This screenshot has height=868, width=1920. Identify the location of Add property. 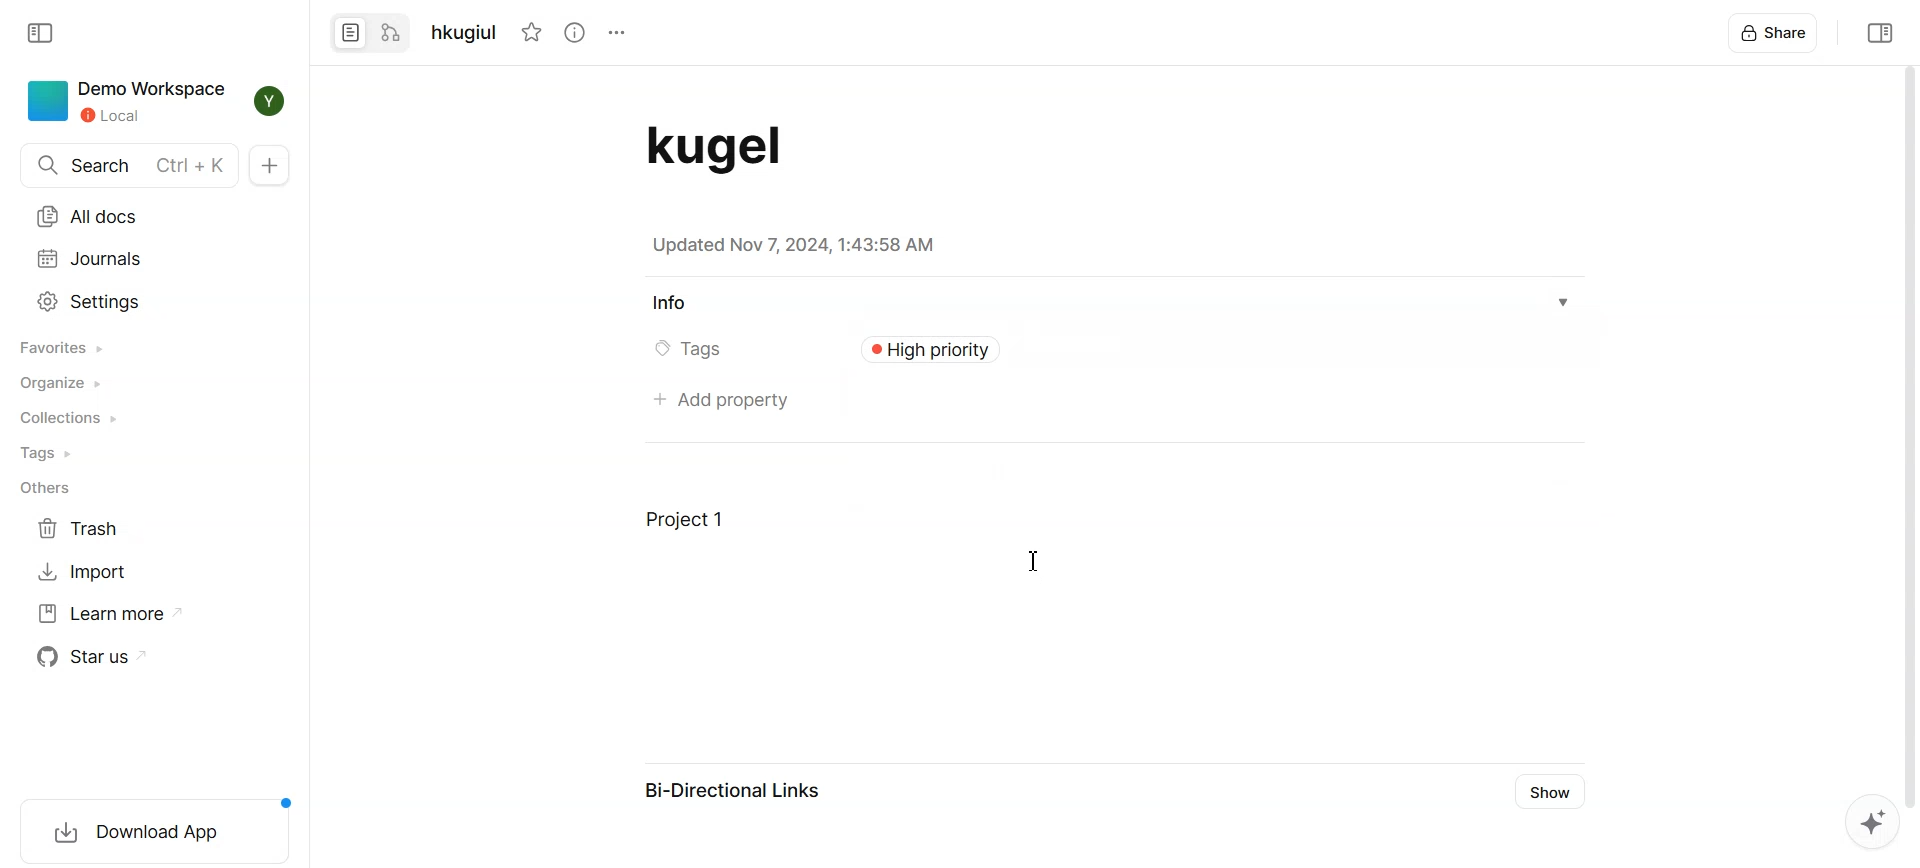
(723, 399).